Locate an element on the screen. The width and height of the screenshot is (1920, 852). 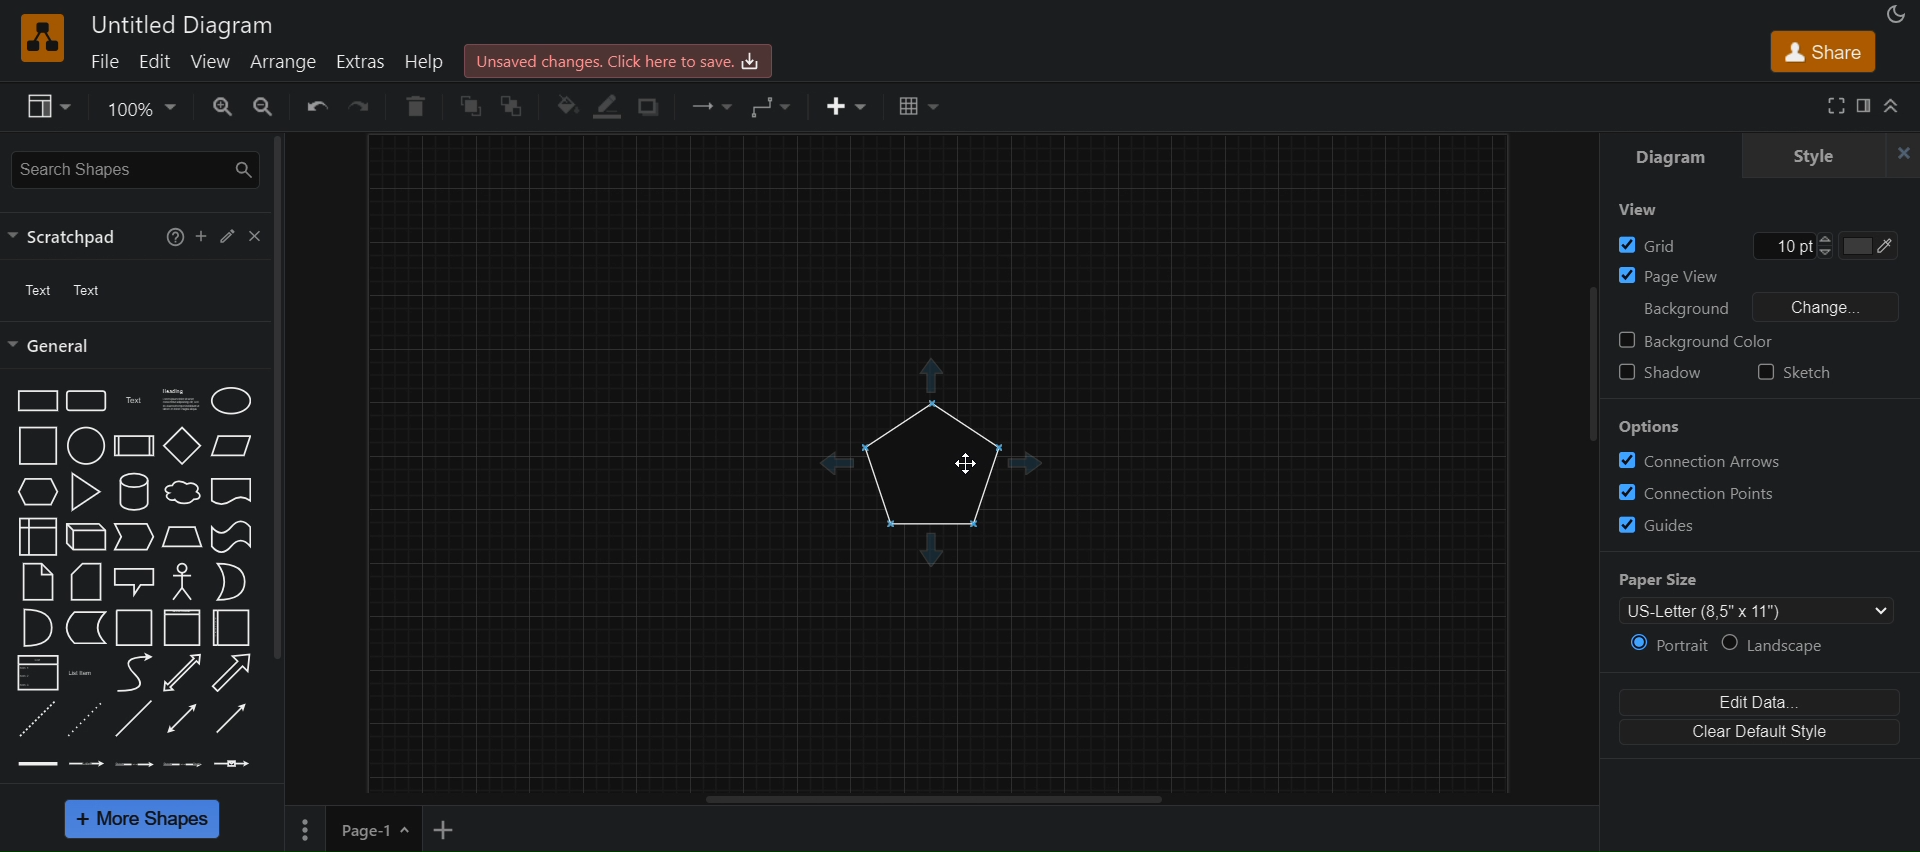
Container is located at coordinates (134, 628).